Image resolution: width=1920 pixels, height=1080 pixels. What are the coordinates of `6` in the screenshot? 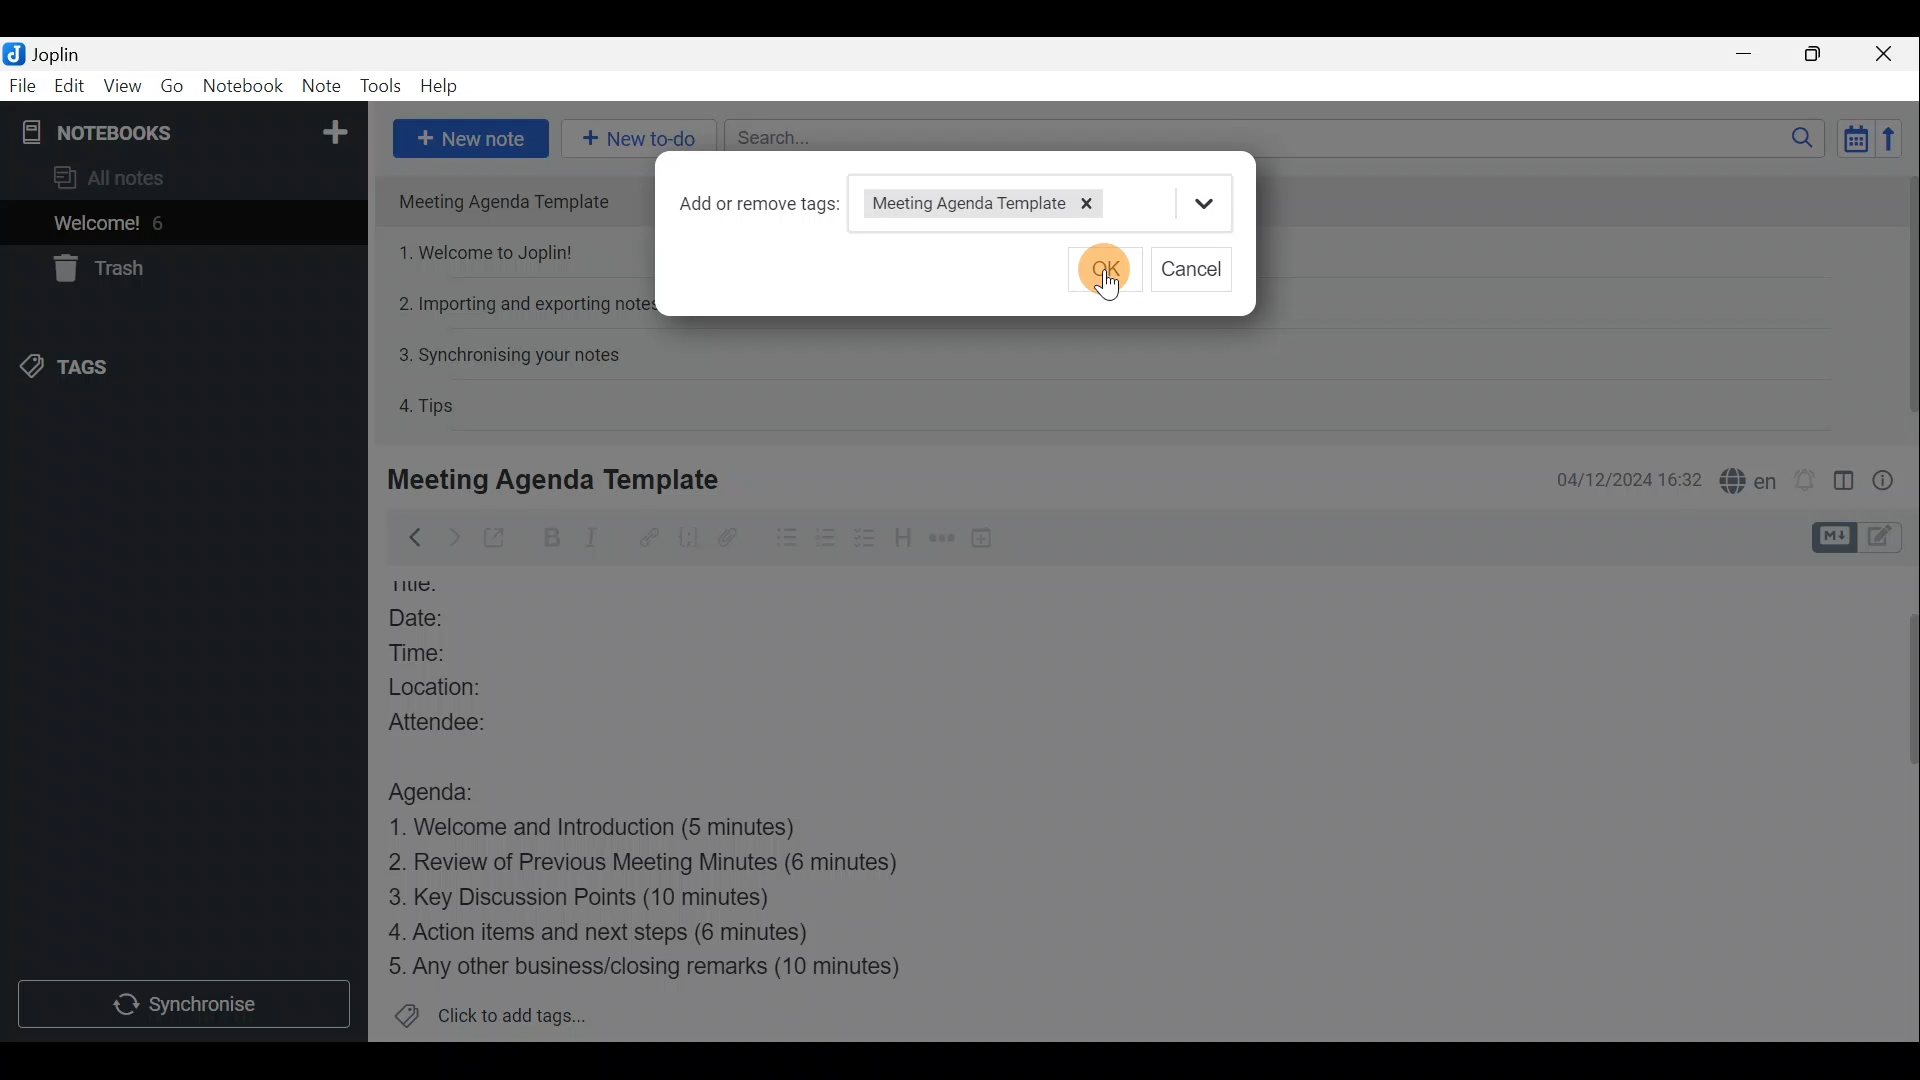 It's located at (164, 223).